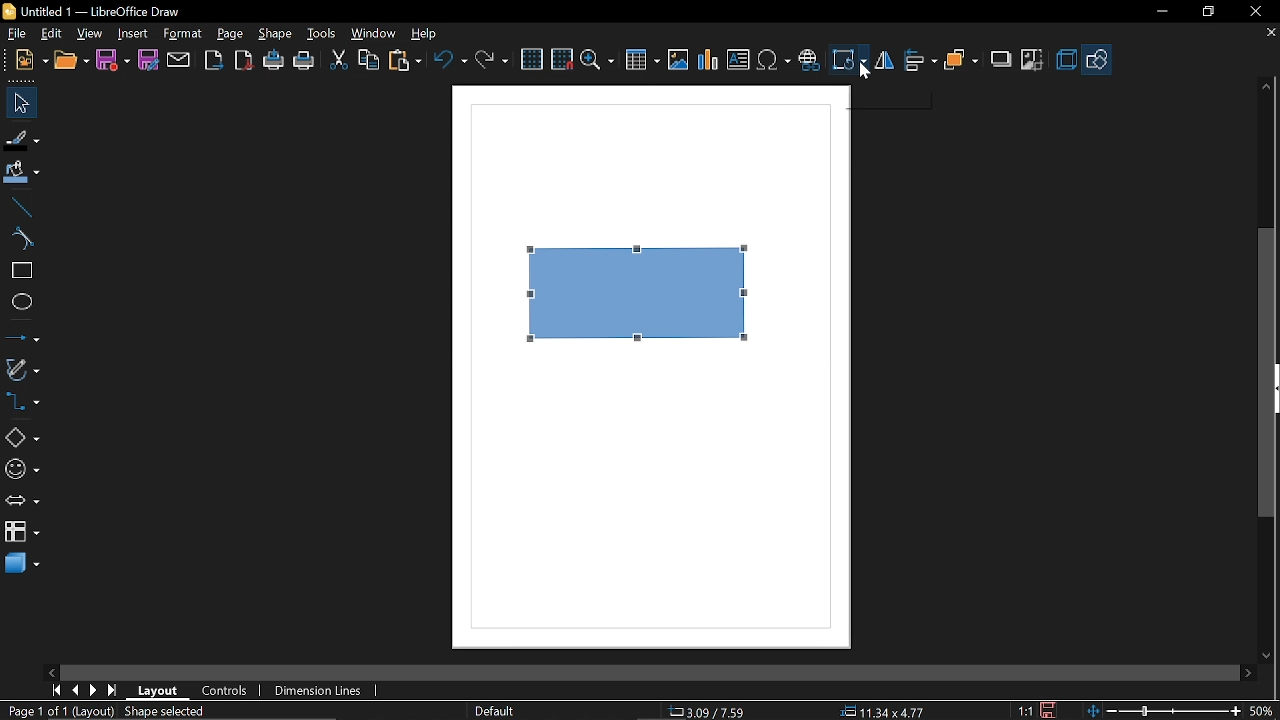 Image resolution: width=1280 pixels, height=720 pixels. I want to click on Shadow, so click(998, 60).